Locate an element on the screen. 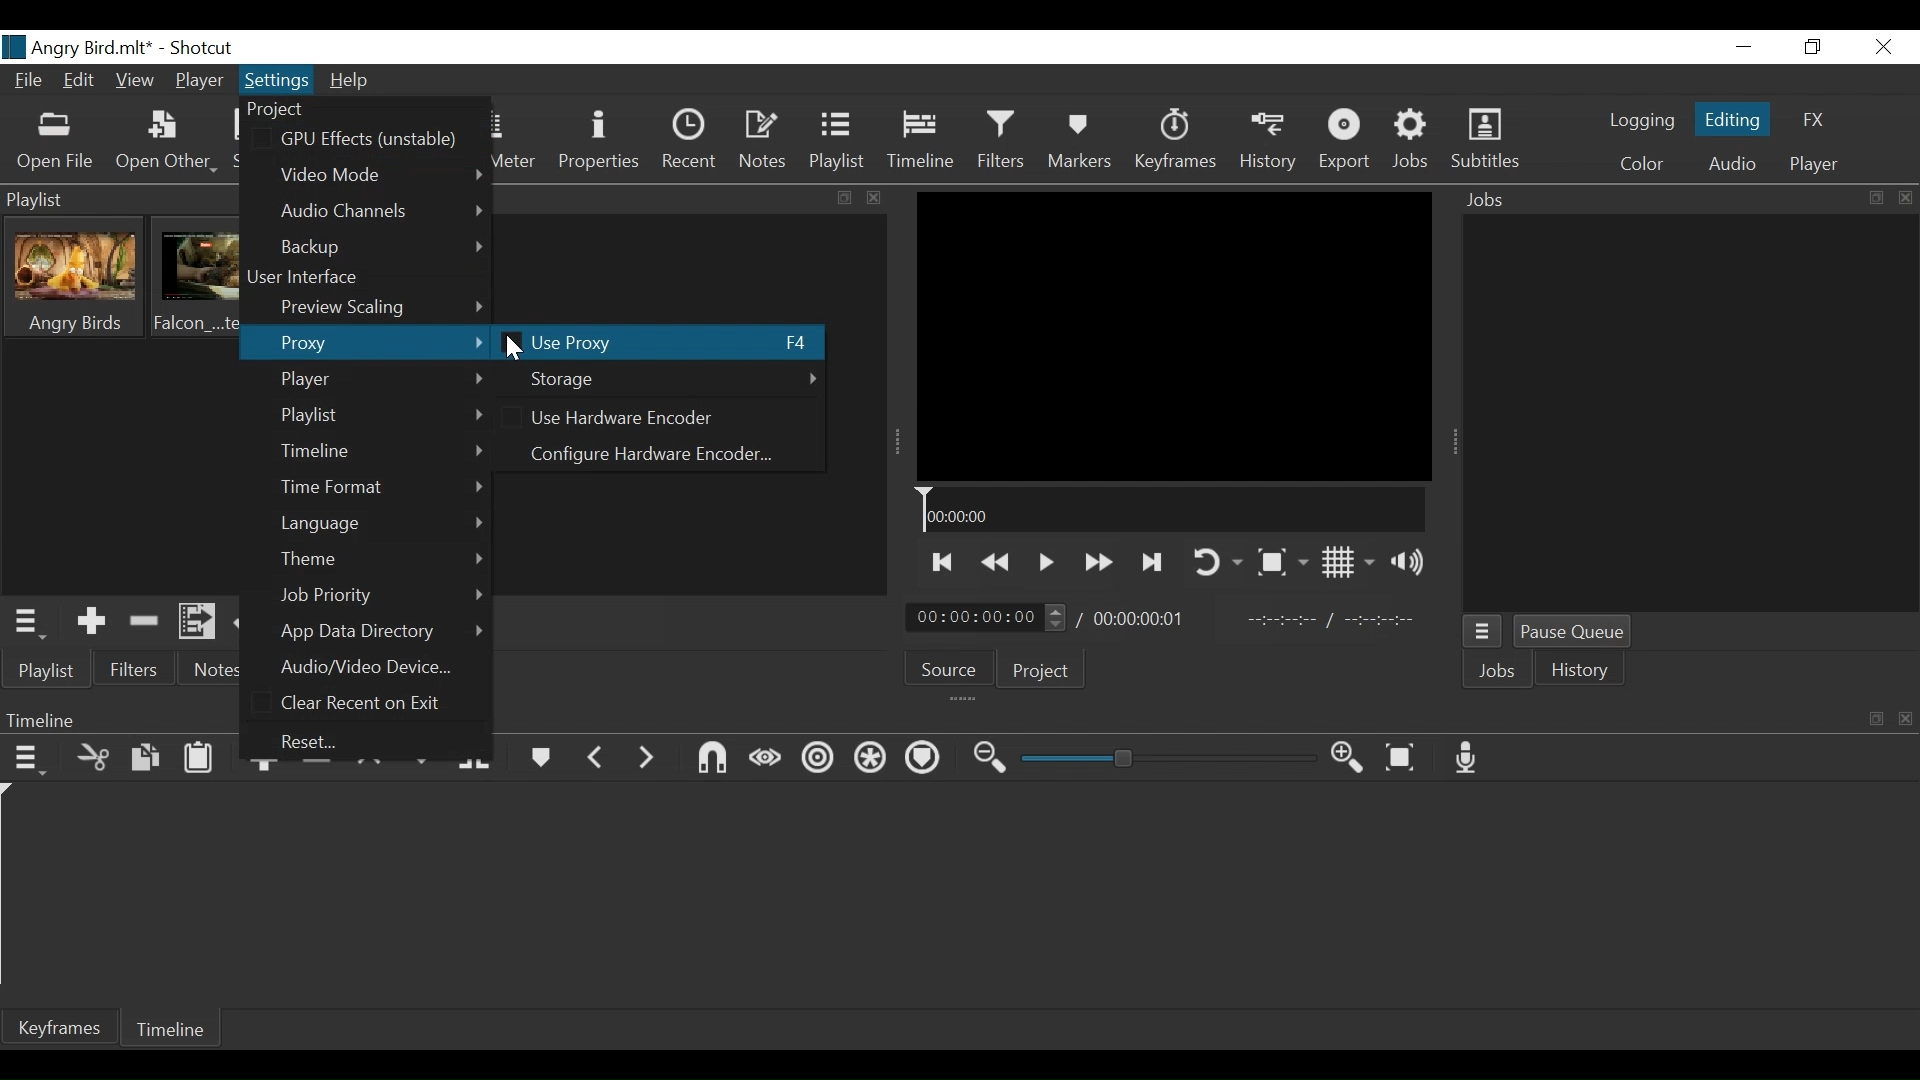  Snap is located at coordinates (707, 758).